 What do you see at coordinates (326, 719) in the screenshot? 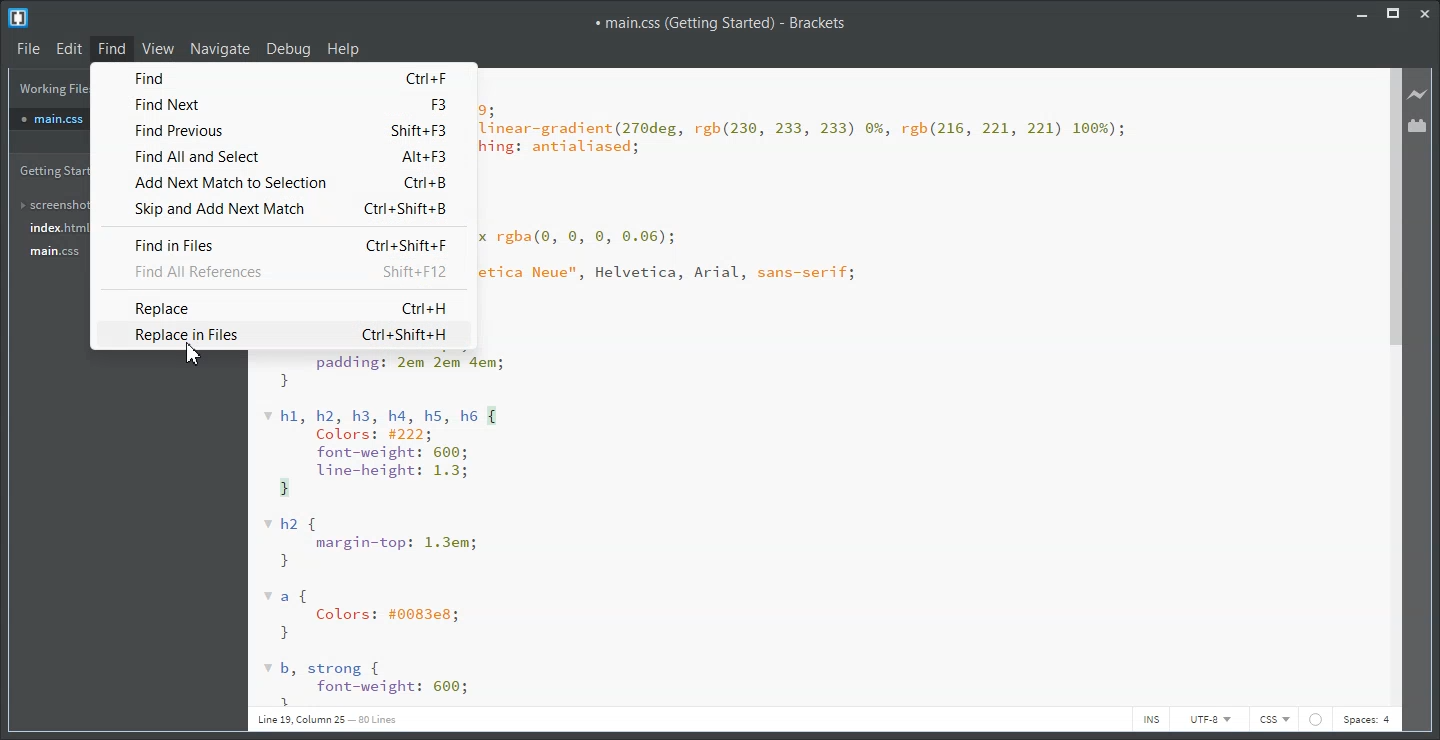
I see `Line 19, Column 25 — 80 Lines` at bounding box center [326, 719].